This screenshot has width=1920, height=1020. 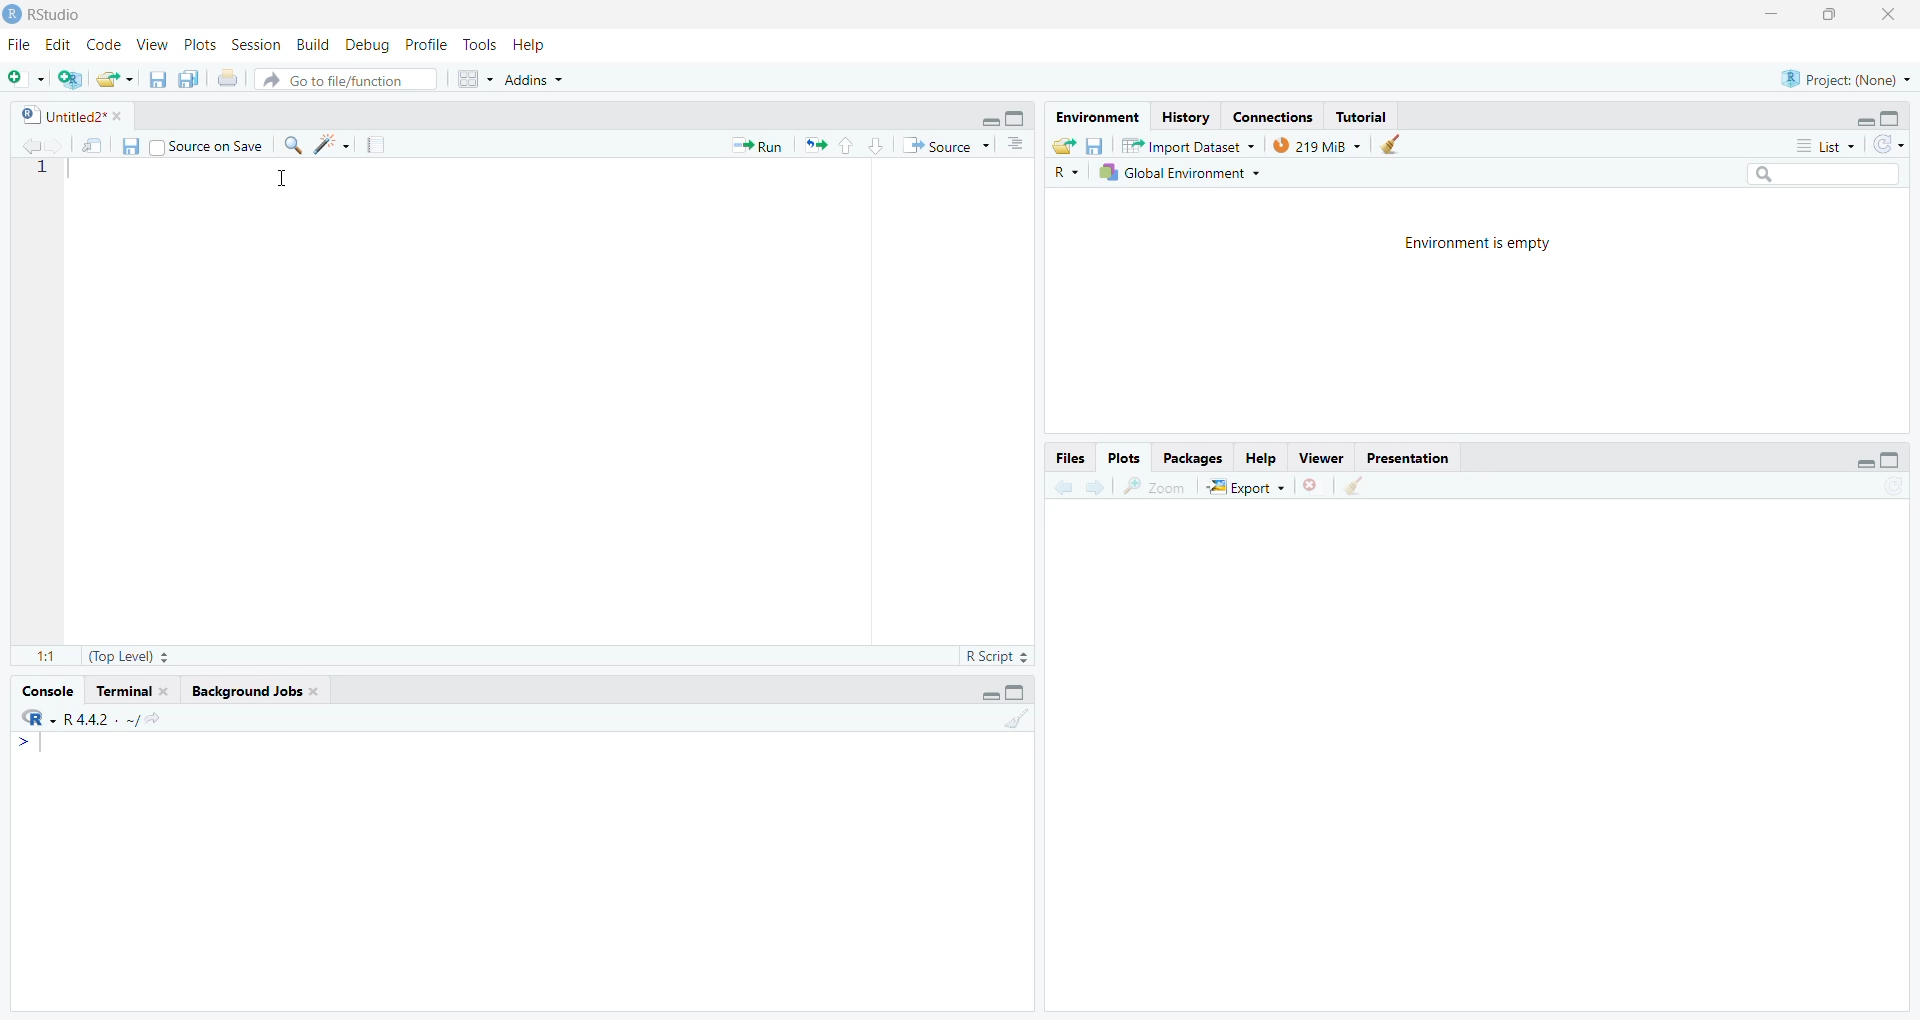 I want to click on 219MiB, so click(x=1317, y=144).